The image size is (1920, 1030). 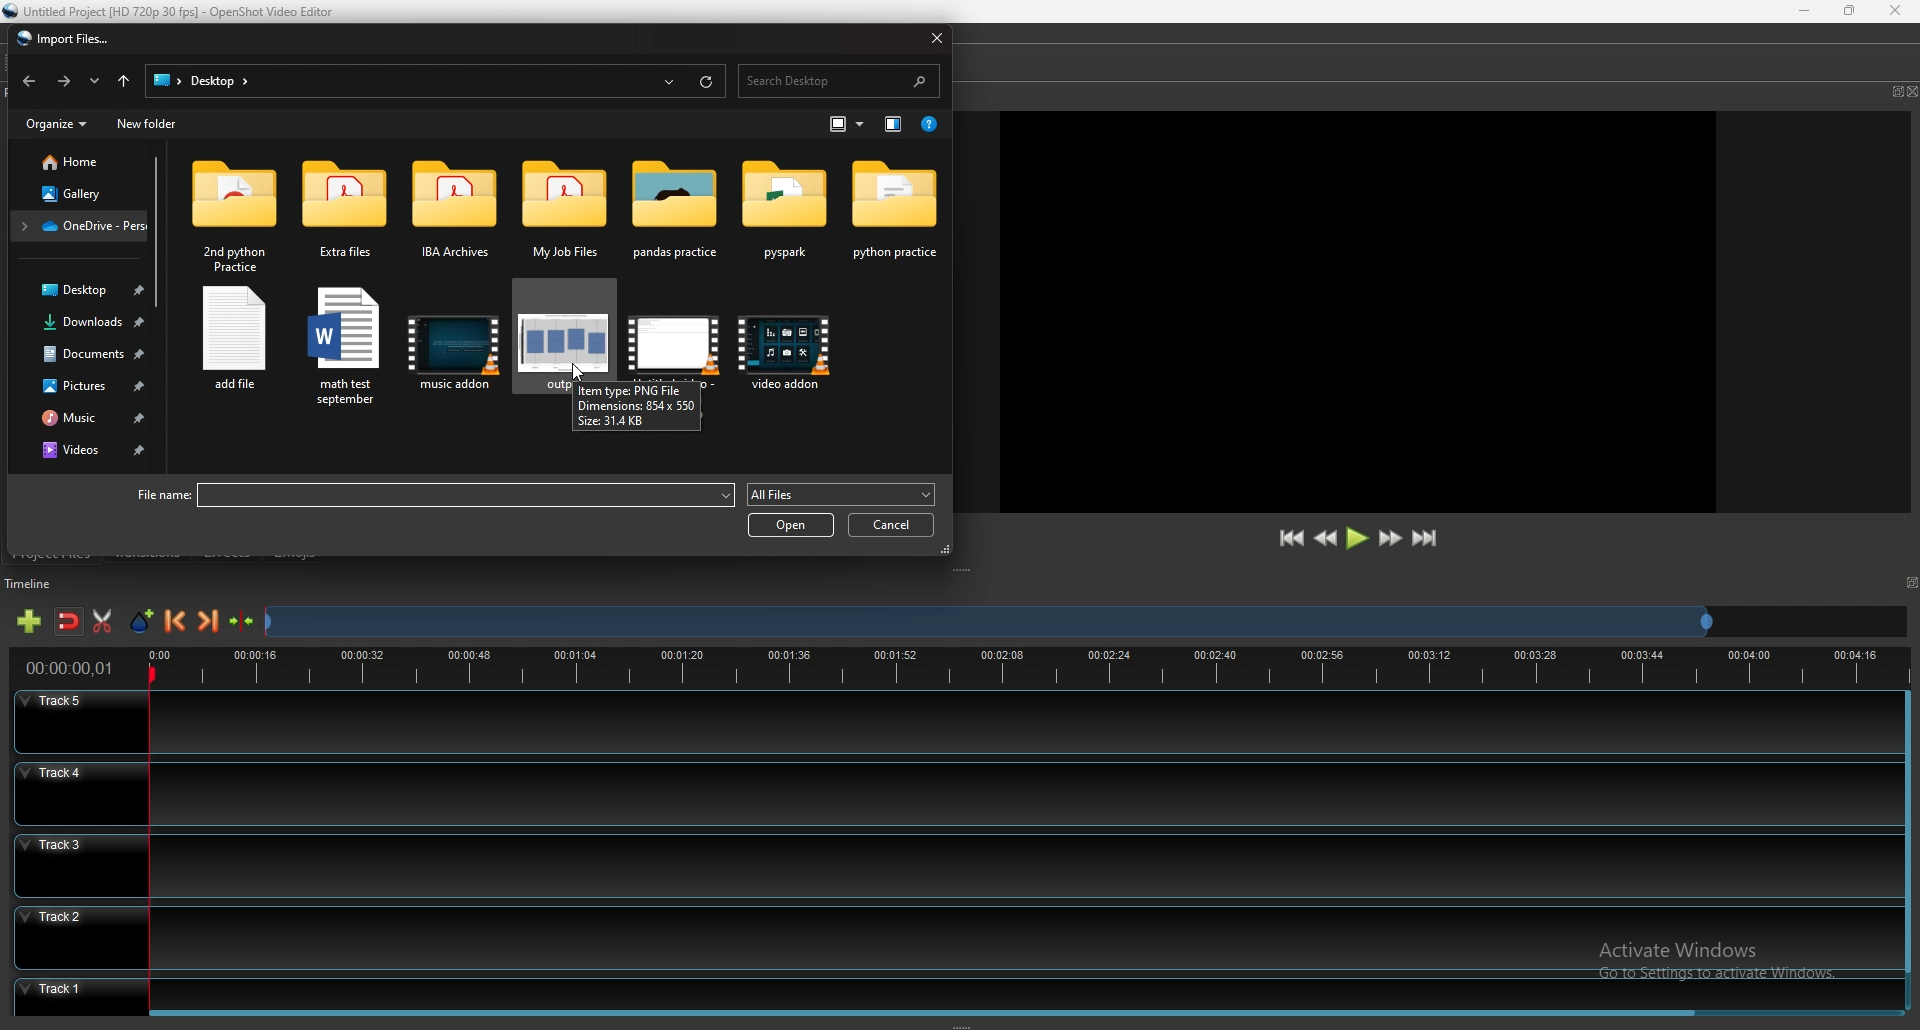 I want to click on file, so click(x=344, y=349).